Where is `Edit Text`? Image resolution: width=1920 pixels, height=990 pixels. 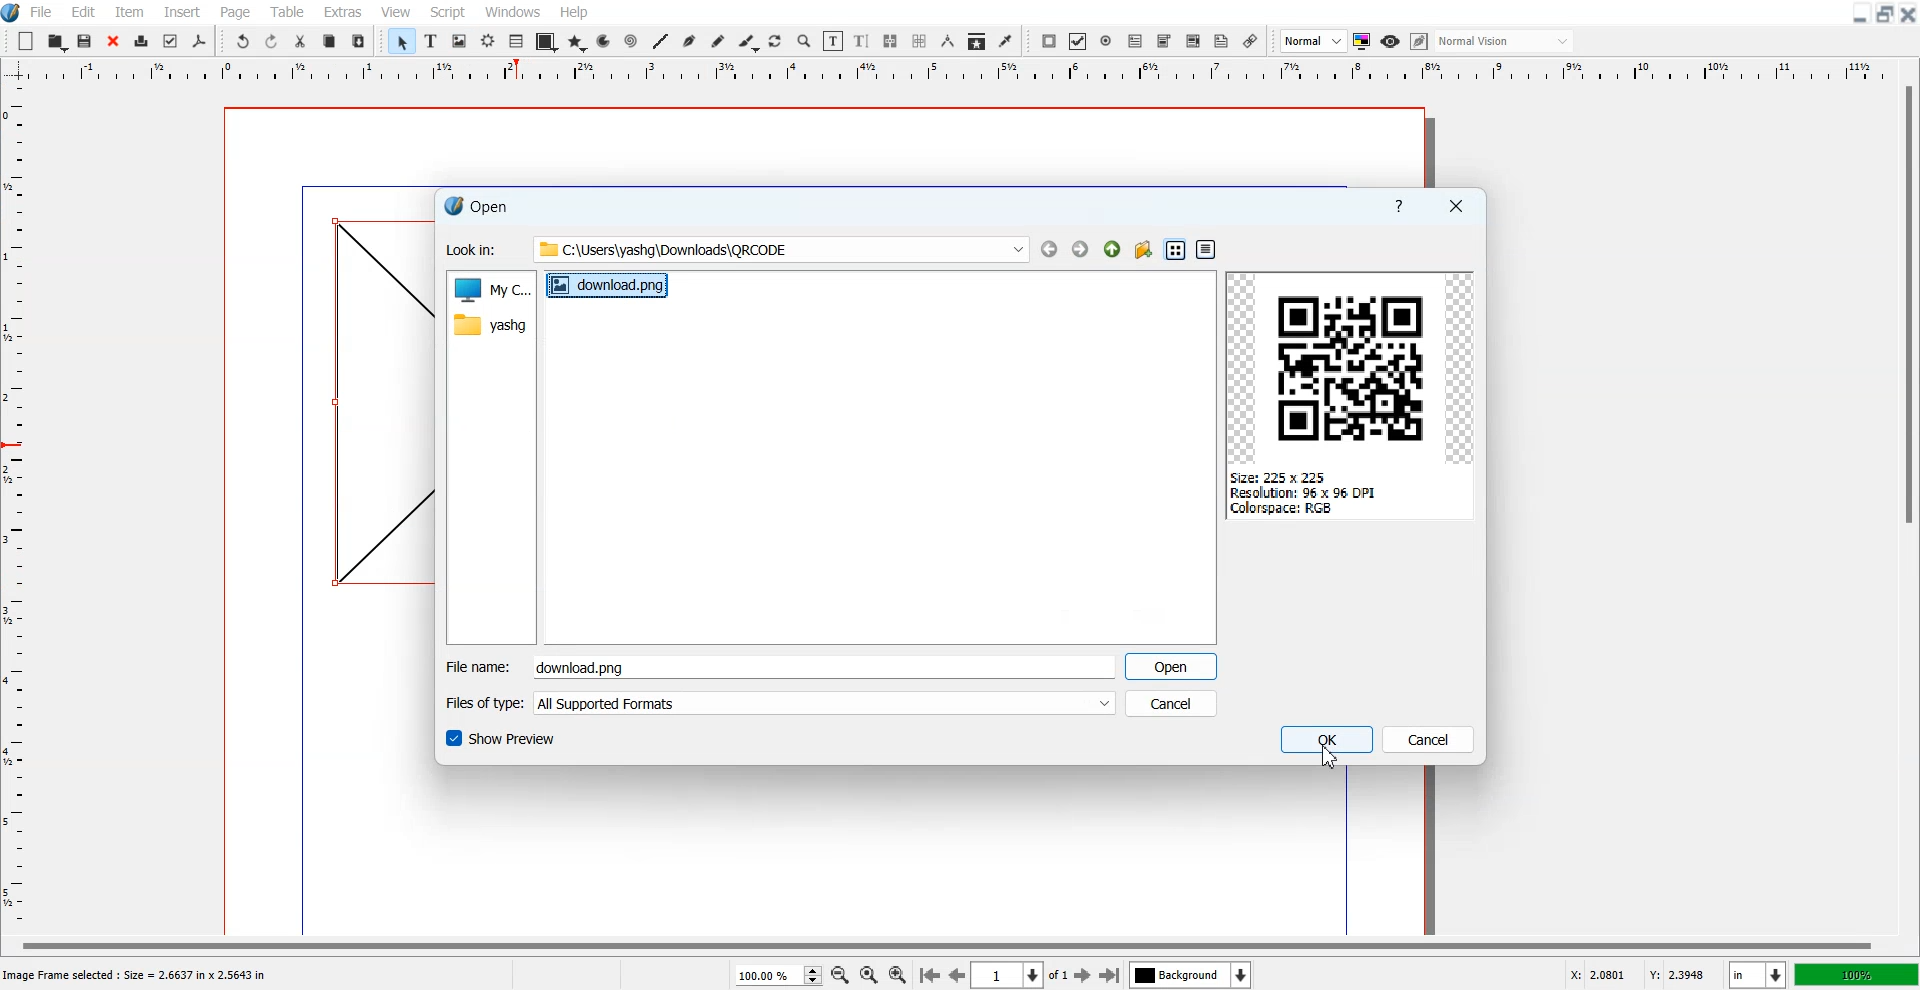 Edit Text is located at coordinates (862, 41).